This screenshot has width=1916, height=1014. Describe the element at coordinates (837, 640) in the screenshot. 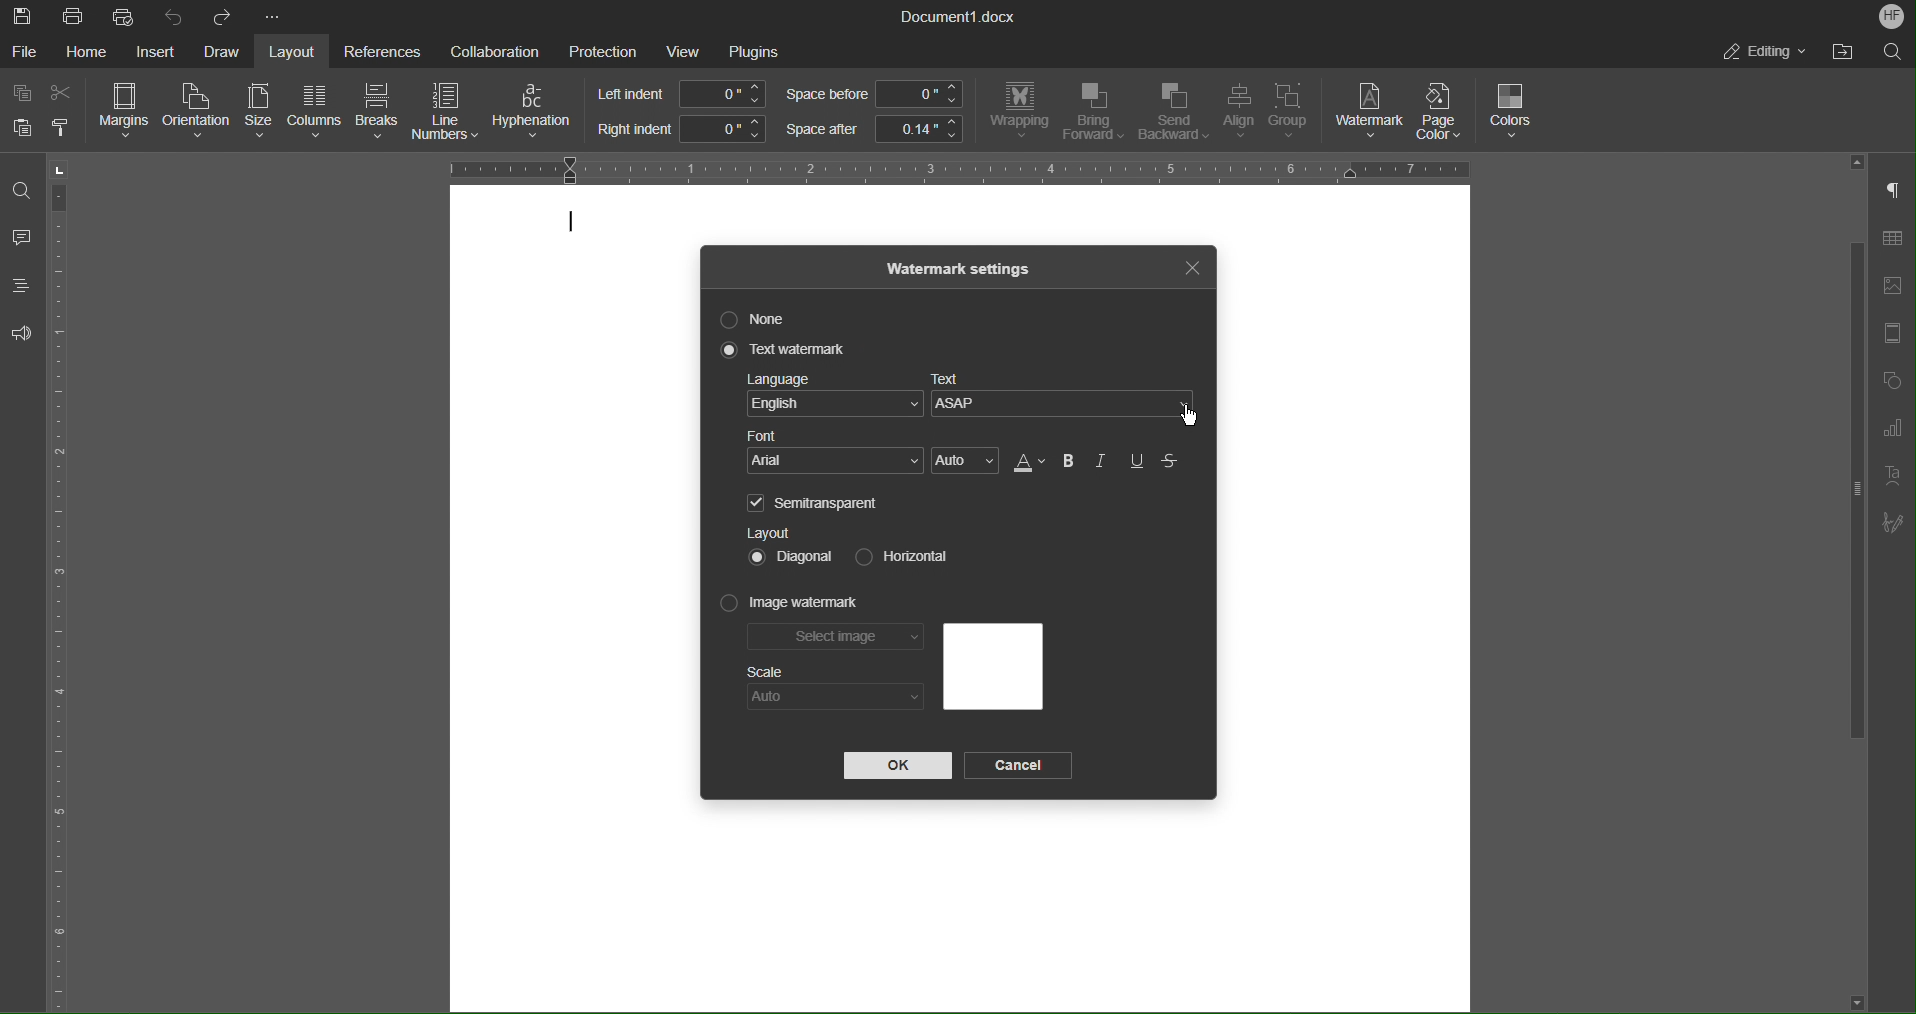

I see `Select image` at that location.